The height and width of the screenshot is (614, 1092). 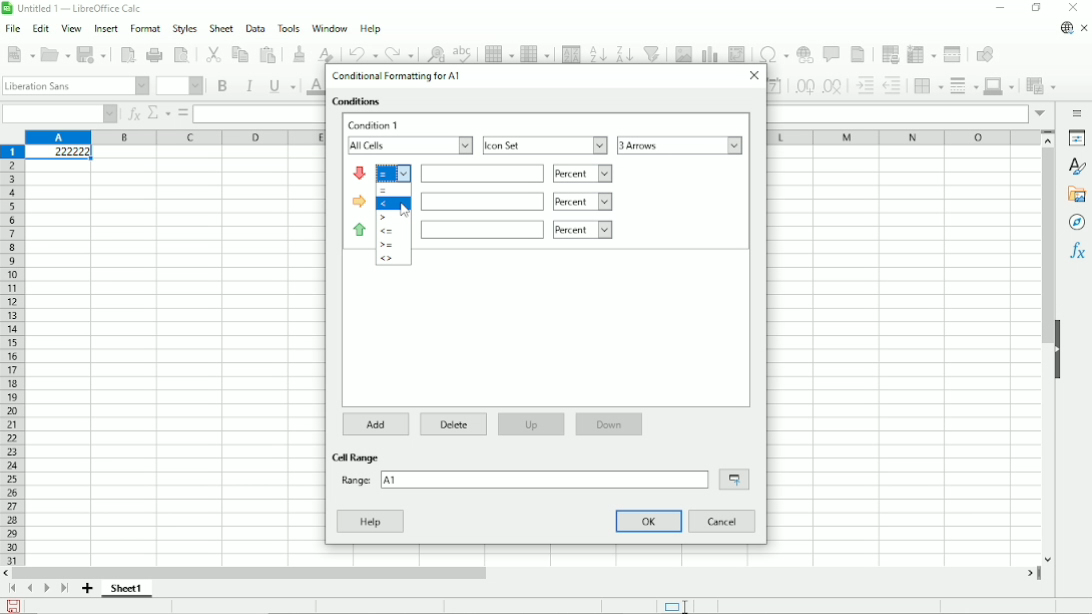 What do you see at coordinates (396, 76) in the screenshot?
I see `Conditional formatting for A1` at bounding box center [396, 76].